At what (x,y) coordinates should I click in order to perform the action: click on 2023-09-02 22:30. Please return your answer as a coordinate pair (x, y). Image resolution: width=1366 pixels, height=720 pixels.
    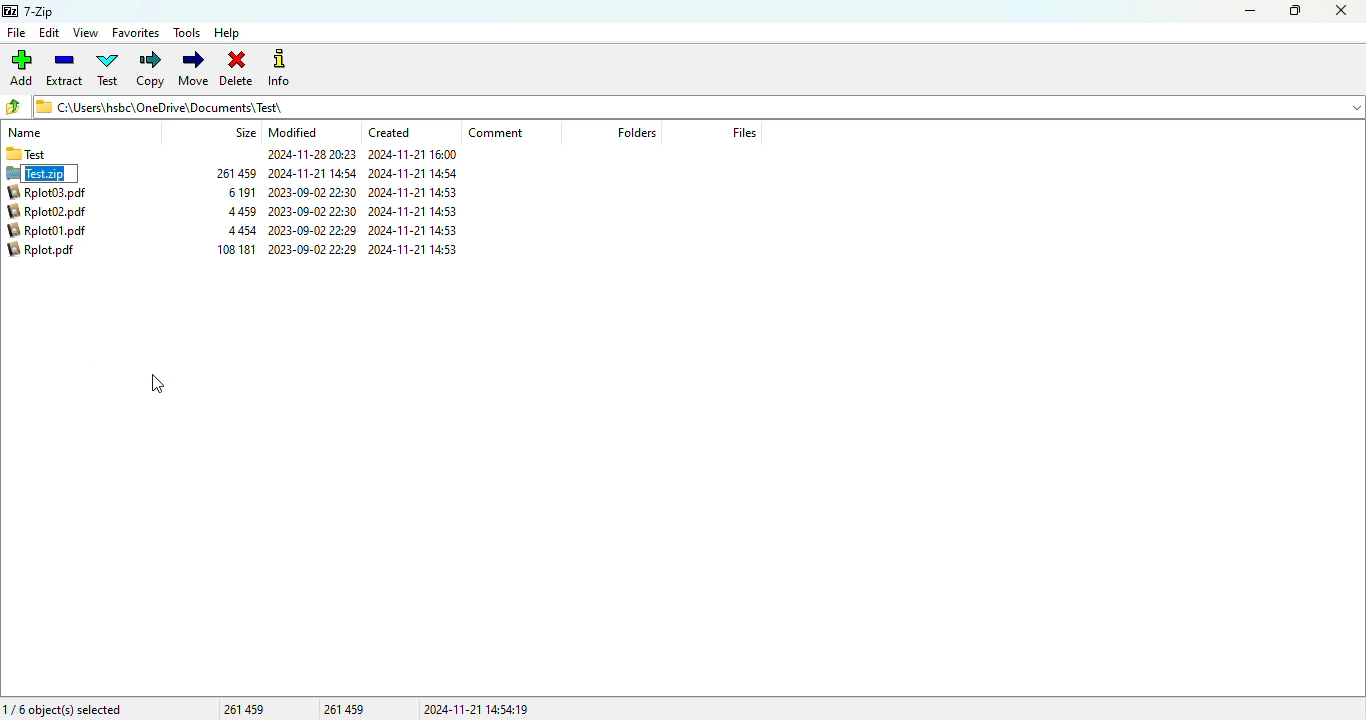
    Looking at the image, I should click on (313, 211).